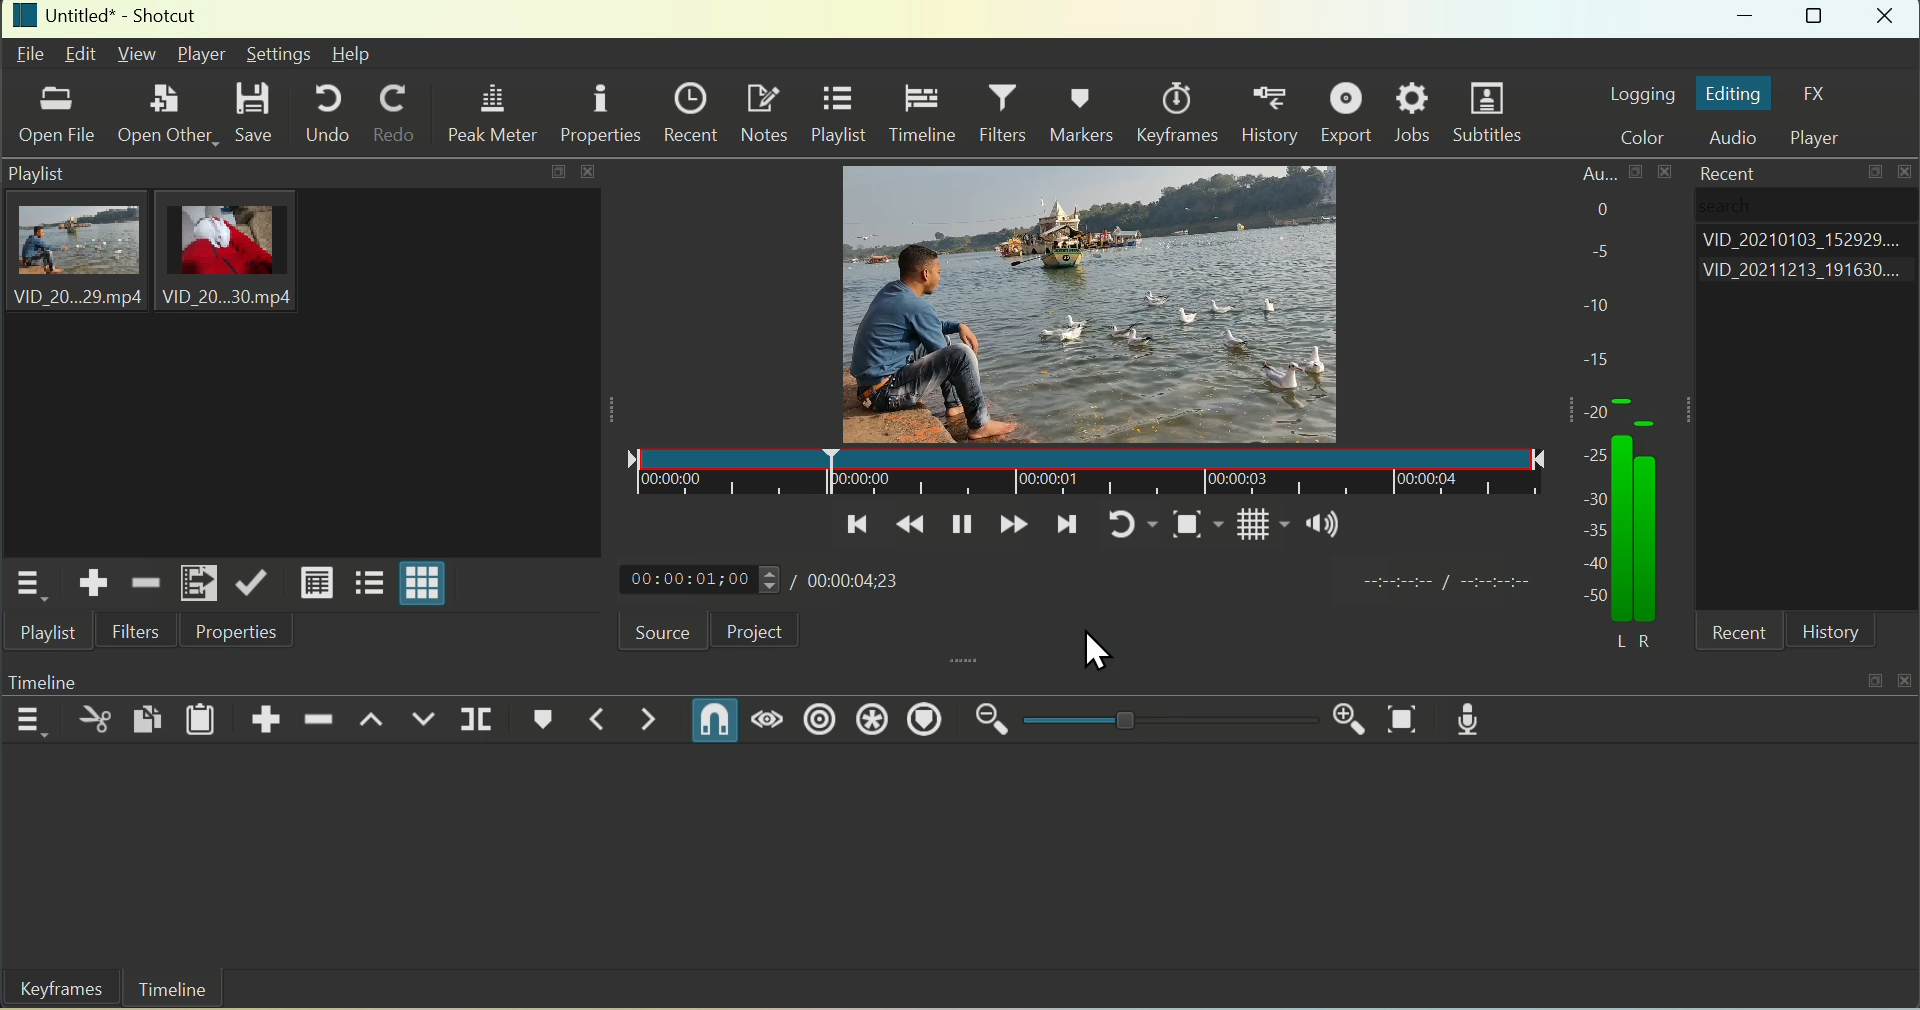 The image size is (1920, 1010). I want to click on L R, so click(1629, 637).